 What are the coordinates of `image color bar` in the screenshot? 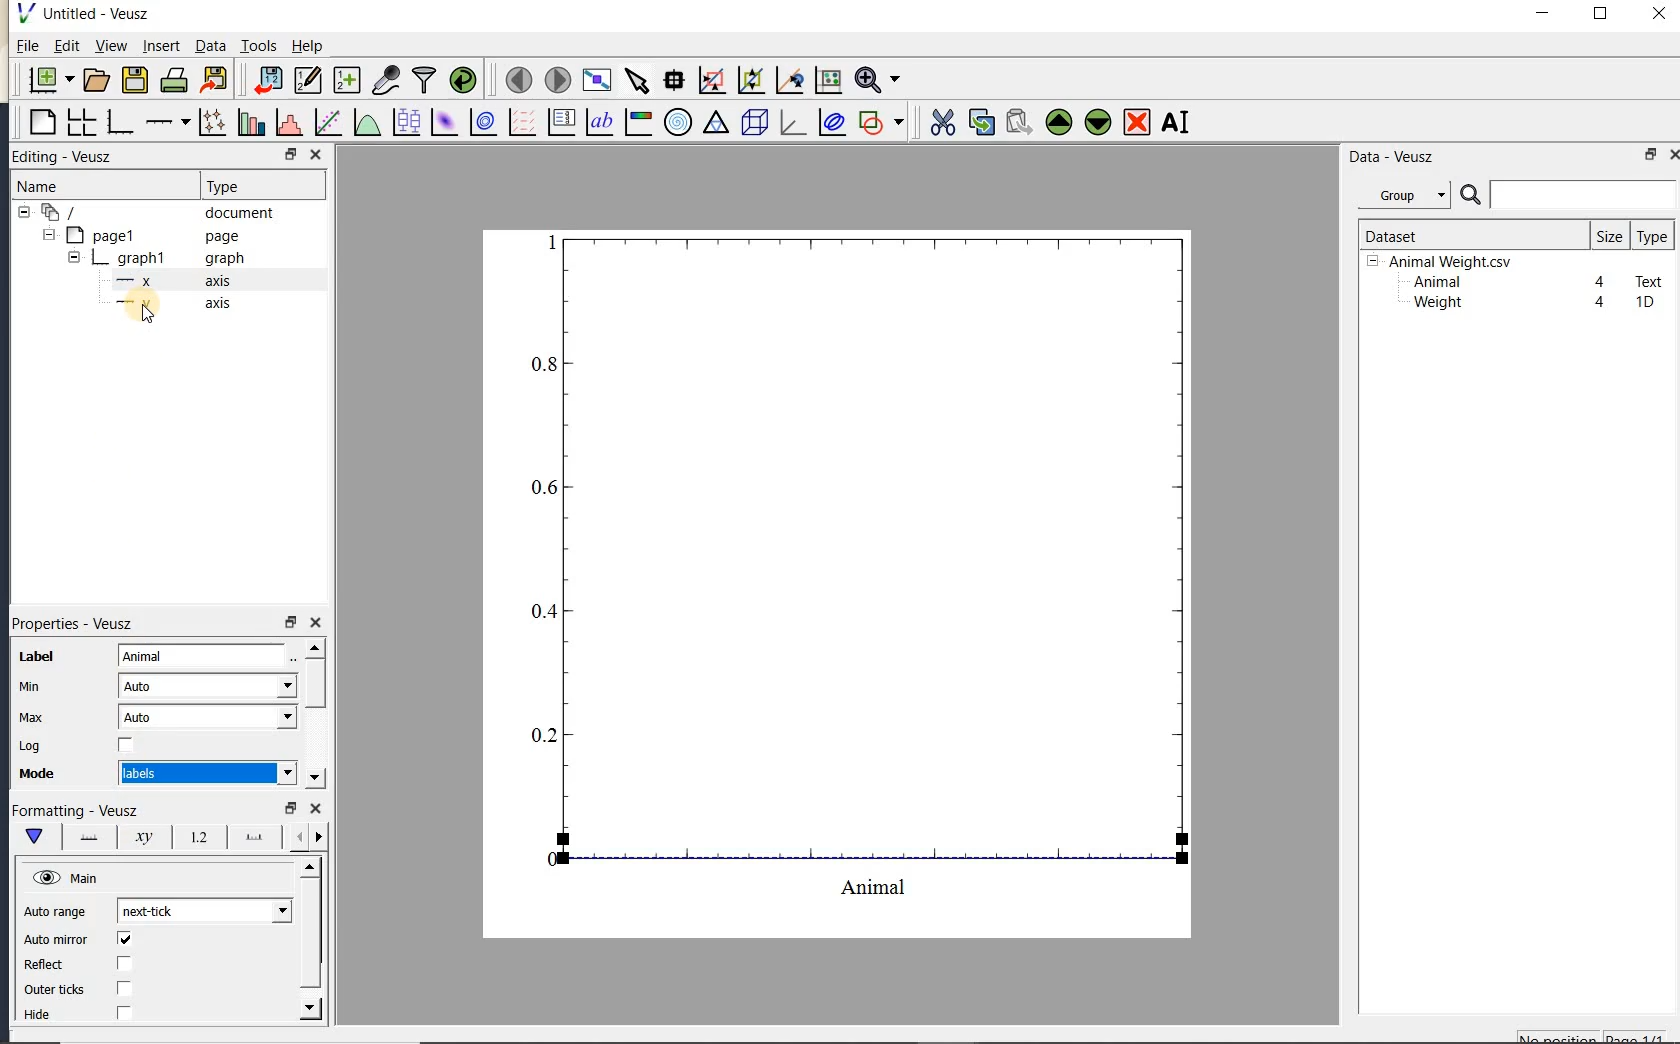 It's located at (638, 122).